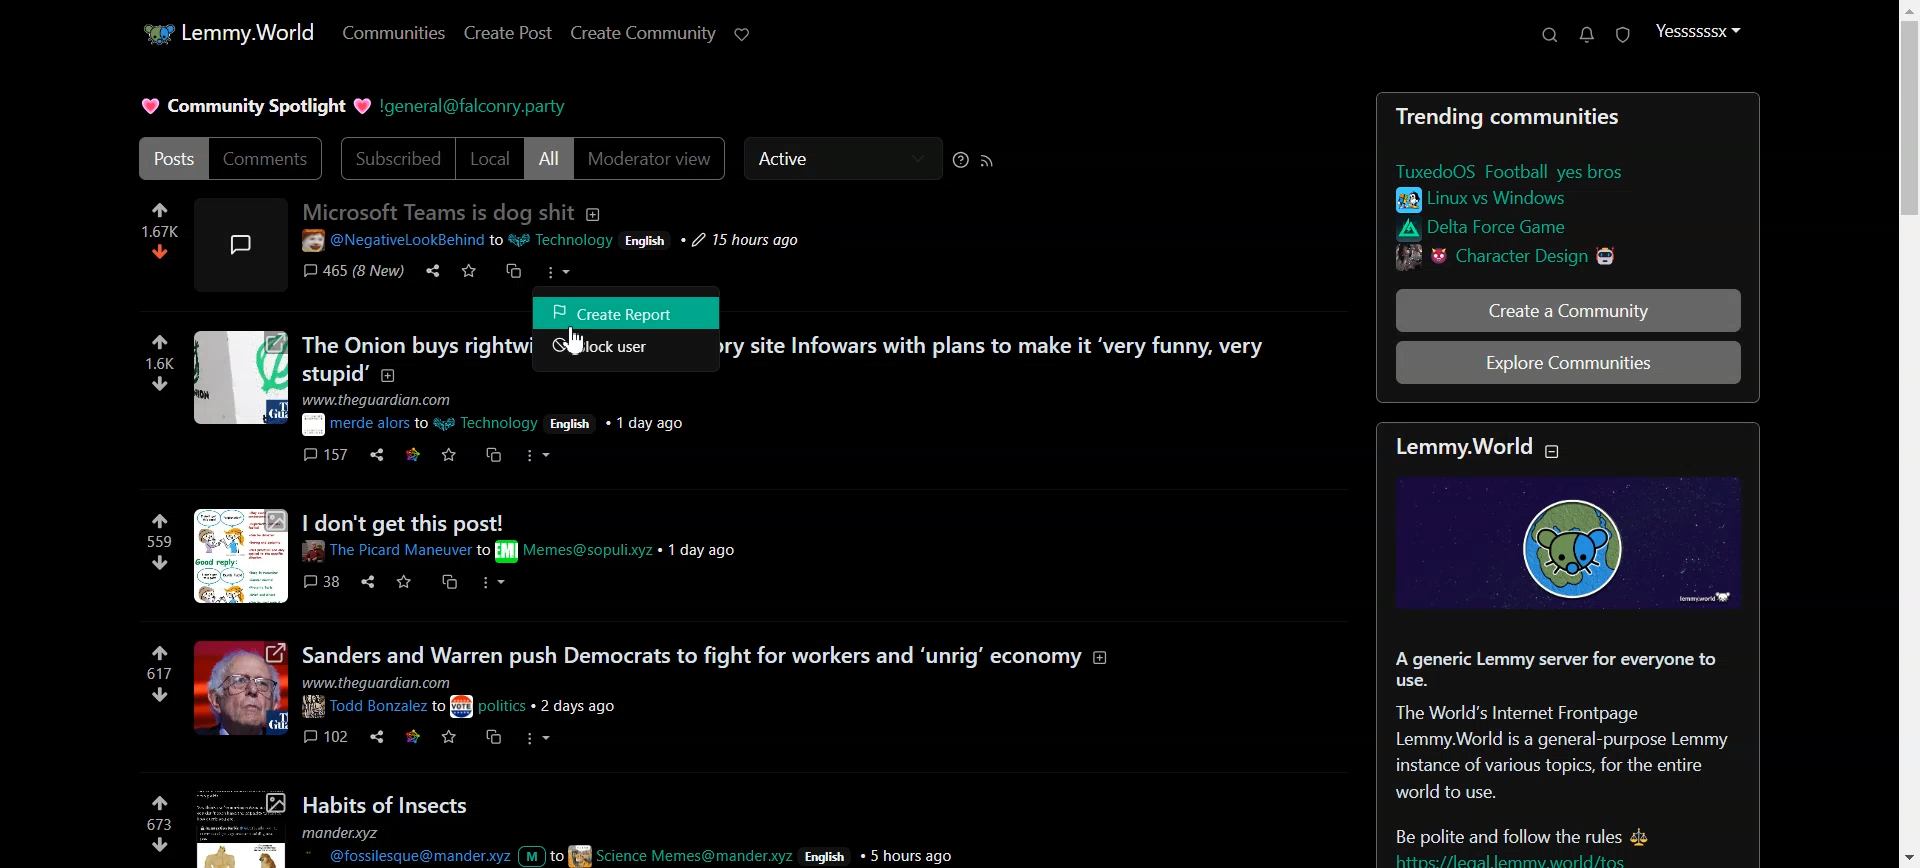 The width and height of the screenshot is (1920, 868). I want to click on share, so click(435, 272).